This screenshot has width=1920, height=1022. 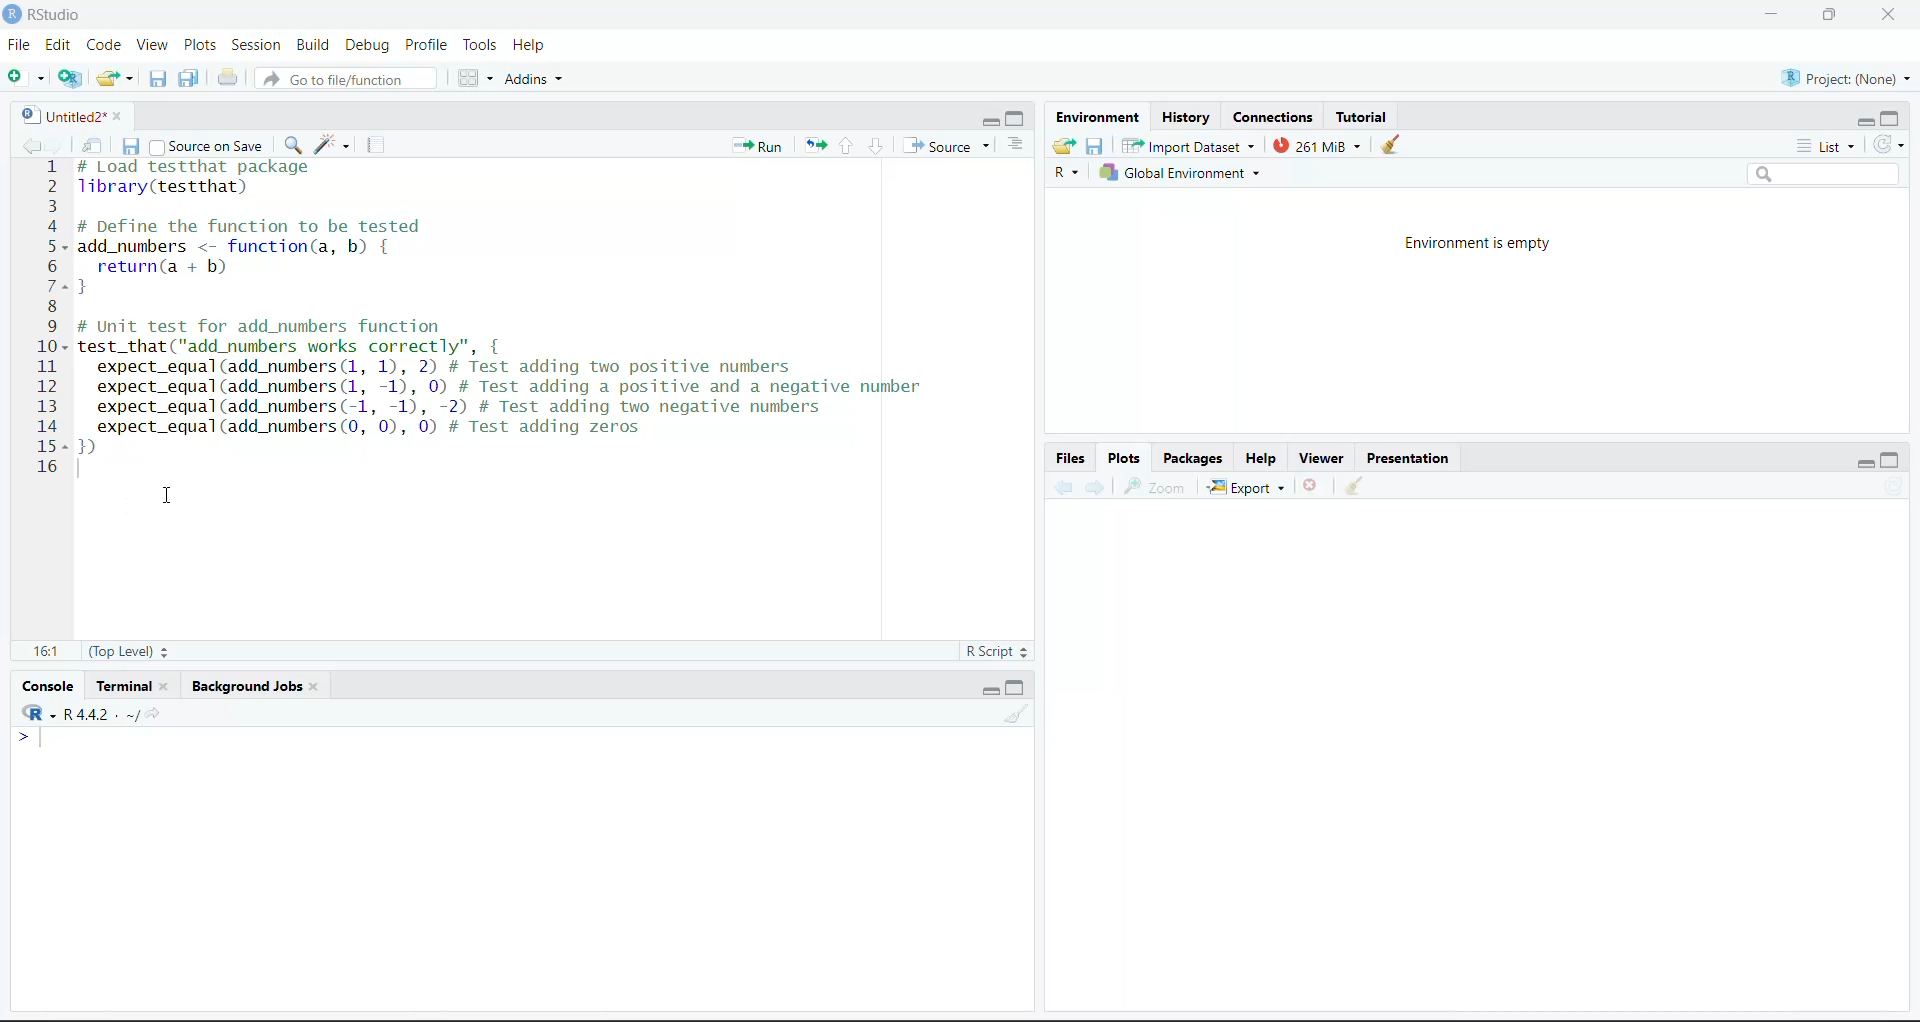 What do you see at coordinates (1314, 486) in the screenshot?
I see `Delete file` at bounding box center [1314, 486].